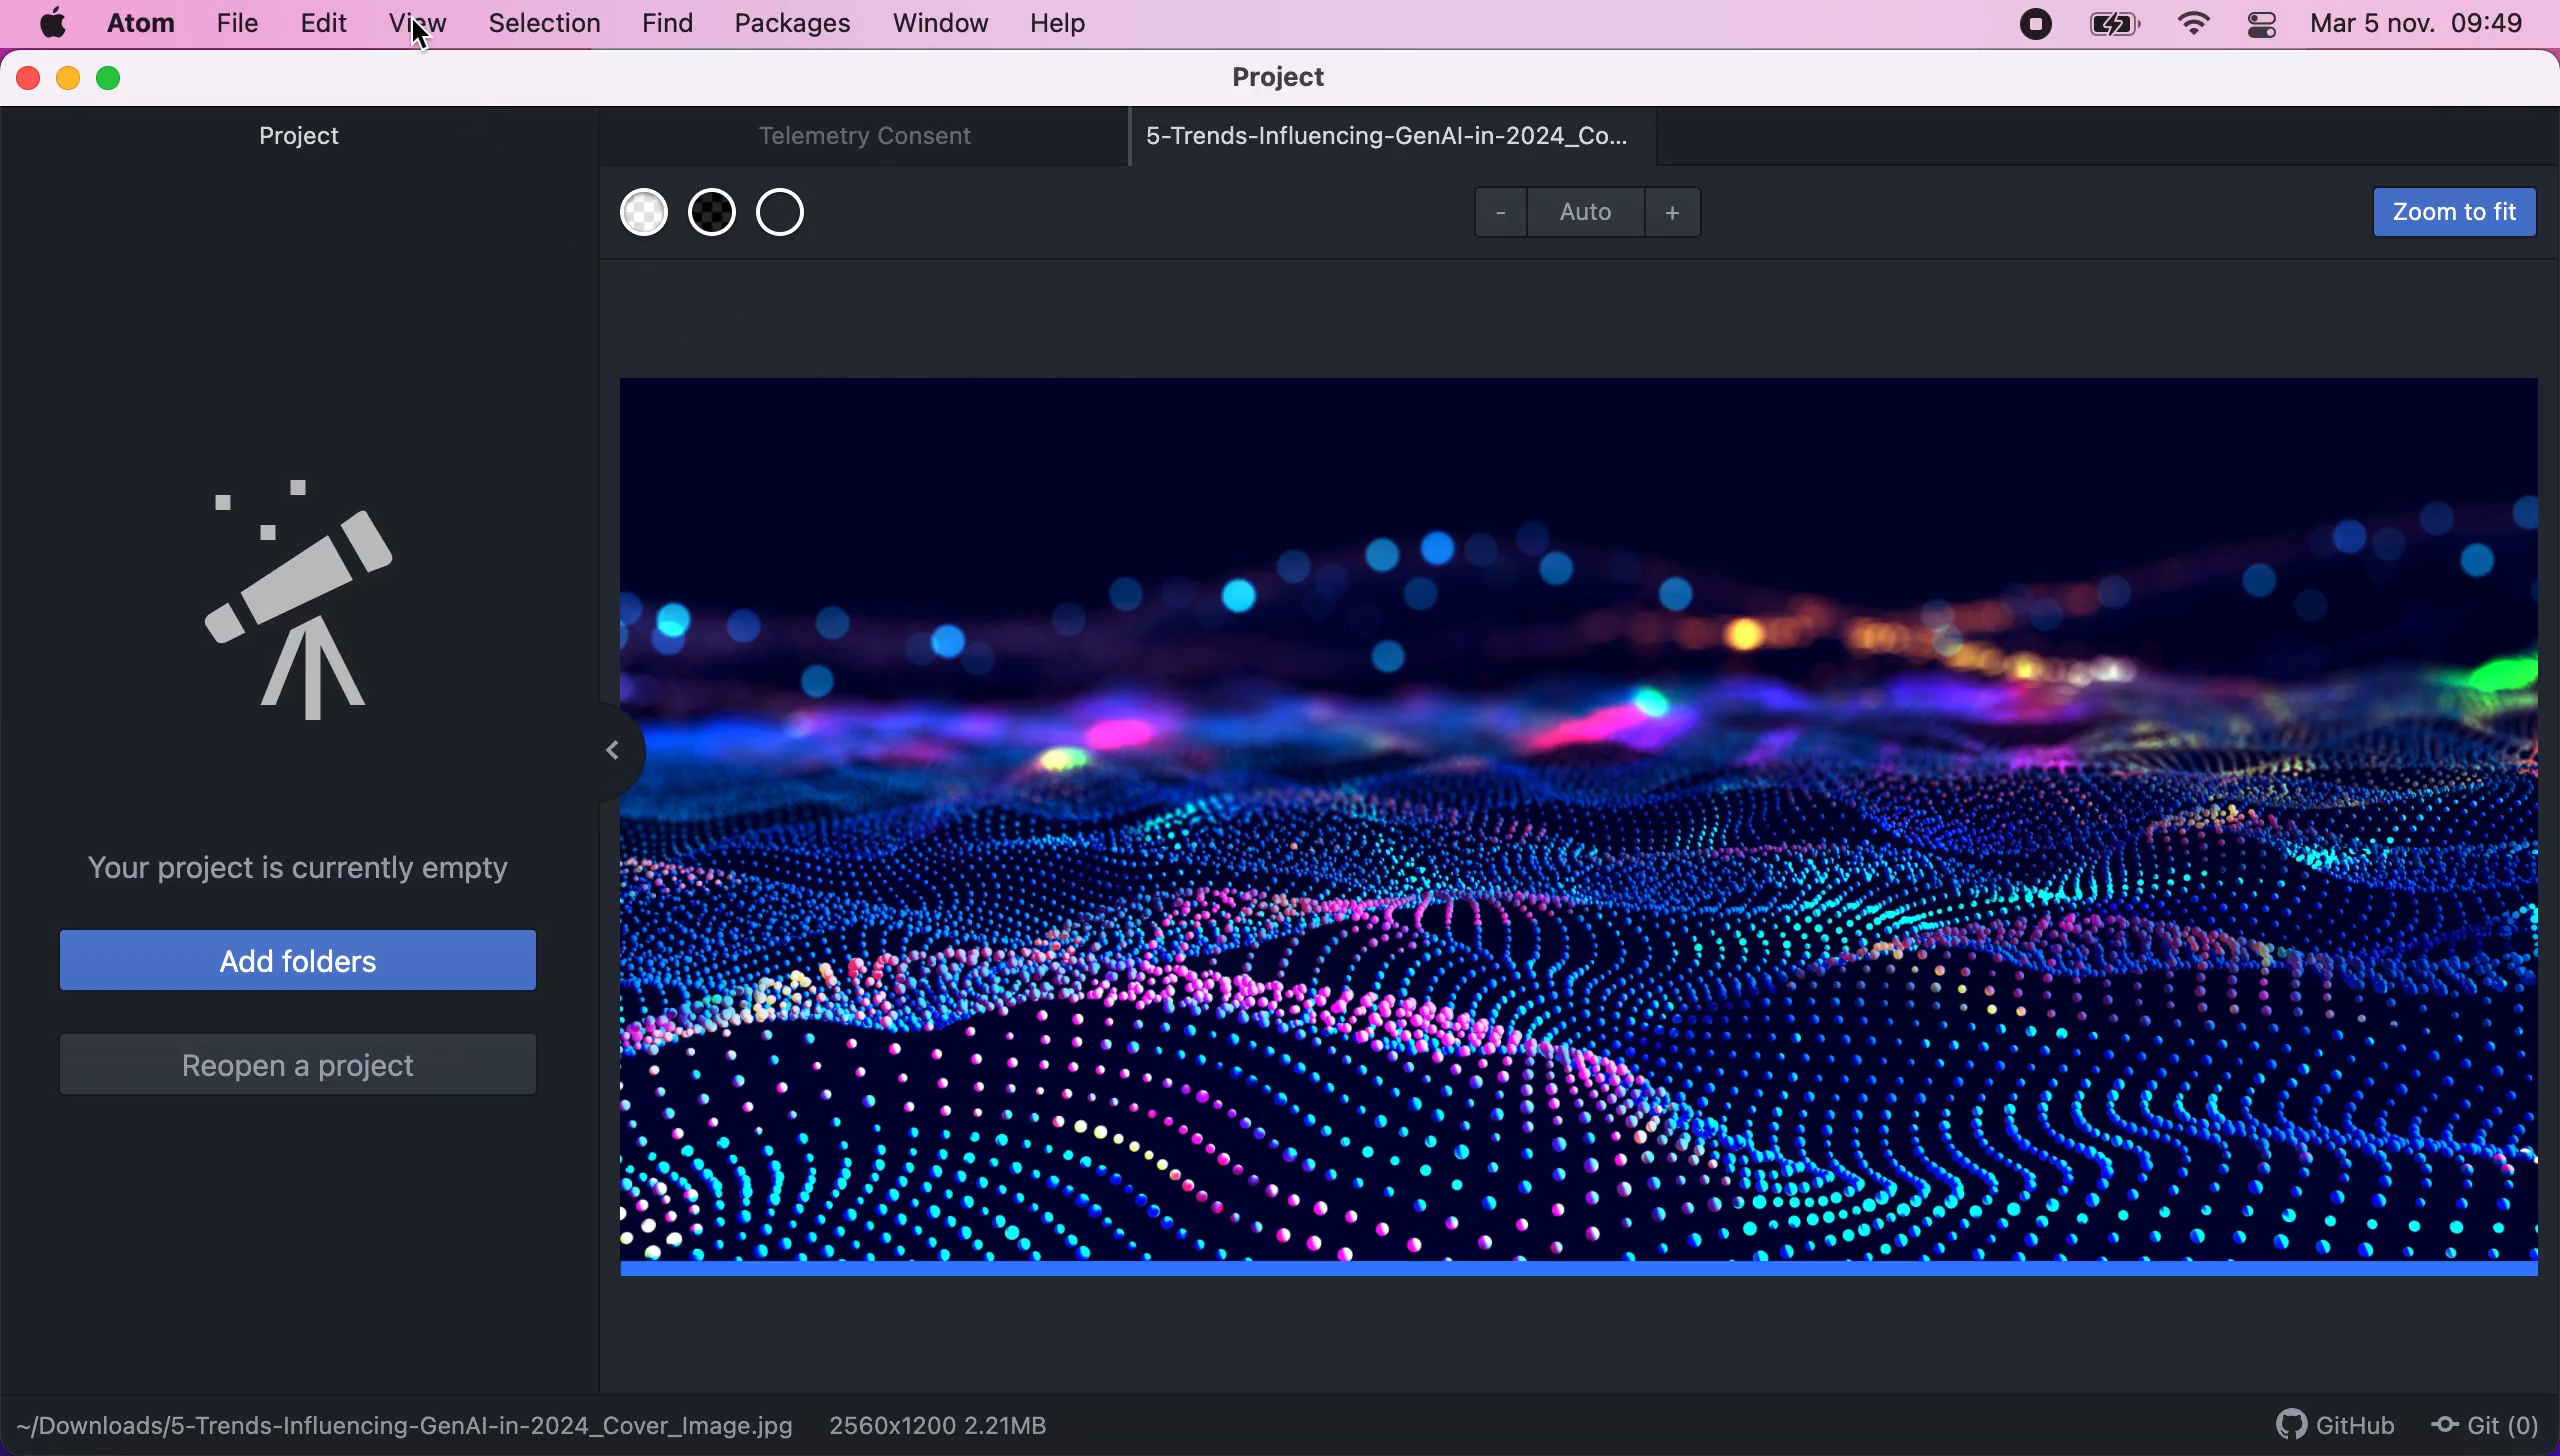 This screenshot has width=2560, height=1456. I want to click on recording stopped, so click(2038, 28).